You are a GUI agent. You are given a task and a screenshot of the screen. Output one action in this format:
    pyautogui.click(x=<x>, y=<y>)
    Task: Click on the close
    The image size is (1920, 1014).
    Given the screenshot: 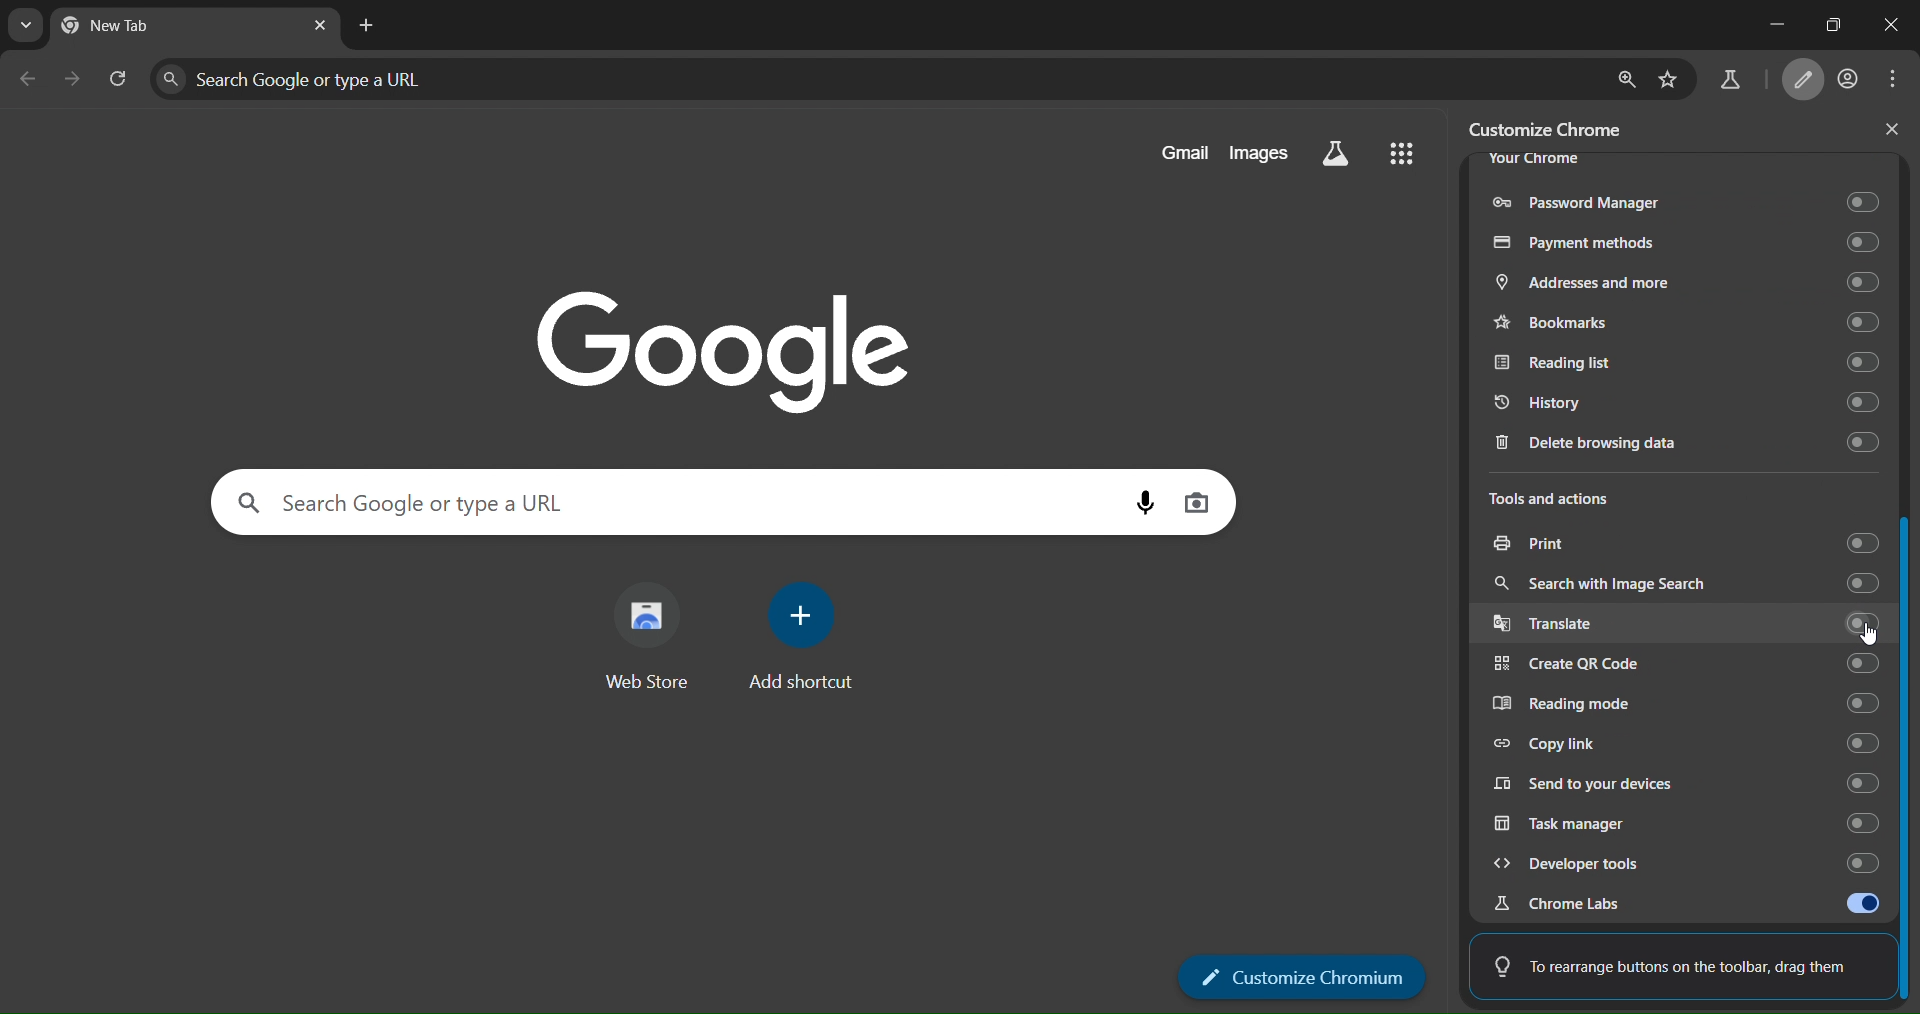 What is the action you would take?
    pyautogui.click(x=1884, y=132)
    